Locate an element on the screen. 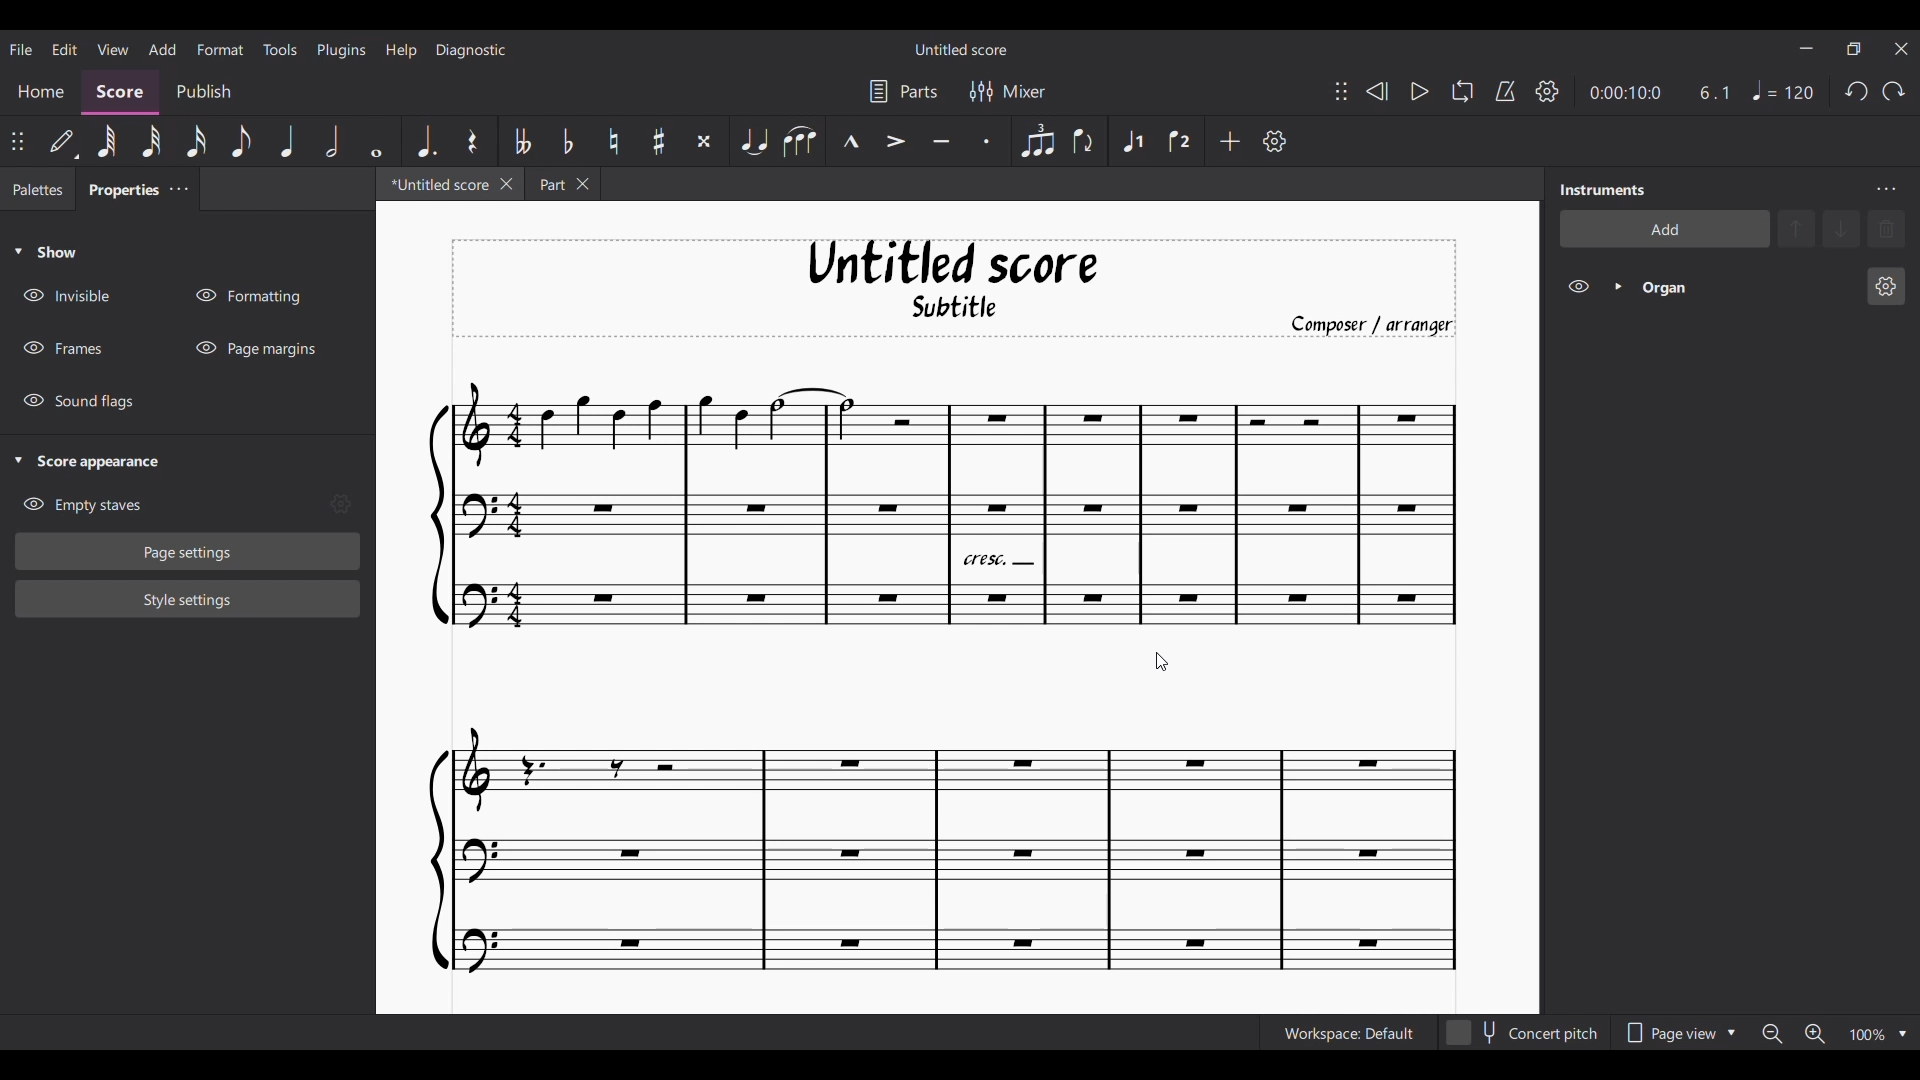 This screenshot has width=1920, height=1080. Publish section is located at coordinates (202, 93).